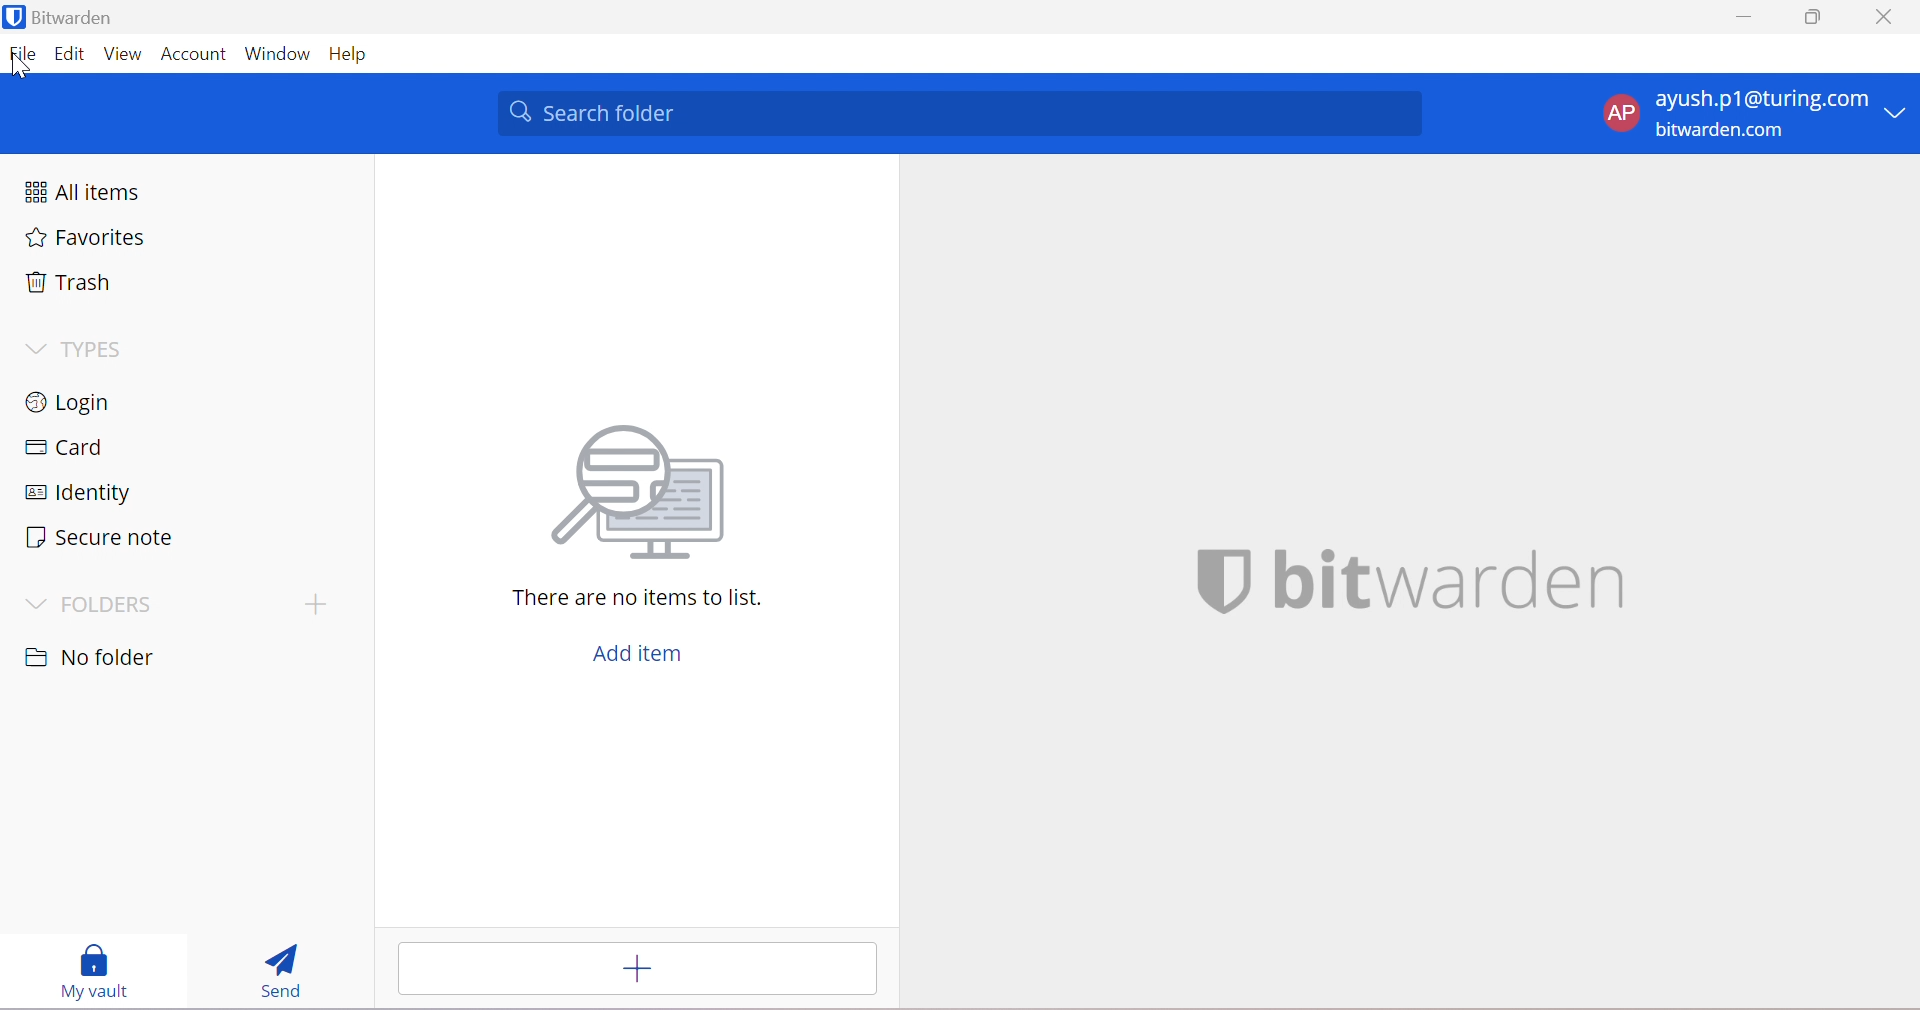 Image resolution: width=1920 pixels, height=1010 pixels. What do you see at coordinates (39, 605) in the screenshot?
I see `Drop Down` at bounding box center [39, 605].